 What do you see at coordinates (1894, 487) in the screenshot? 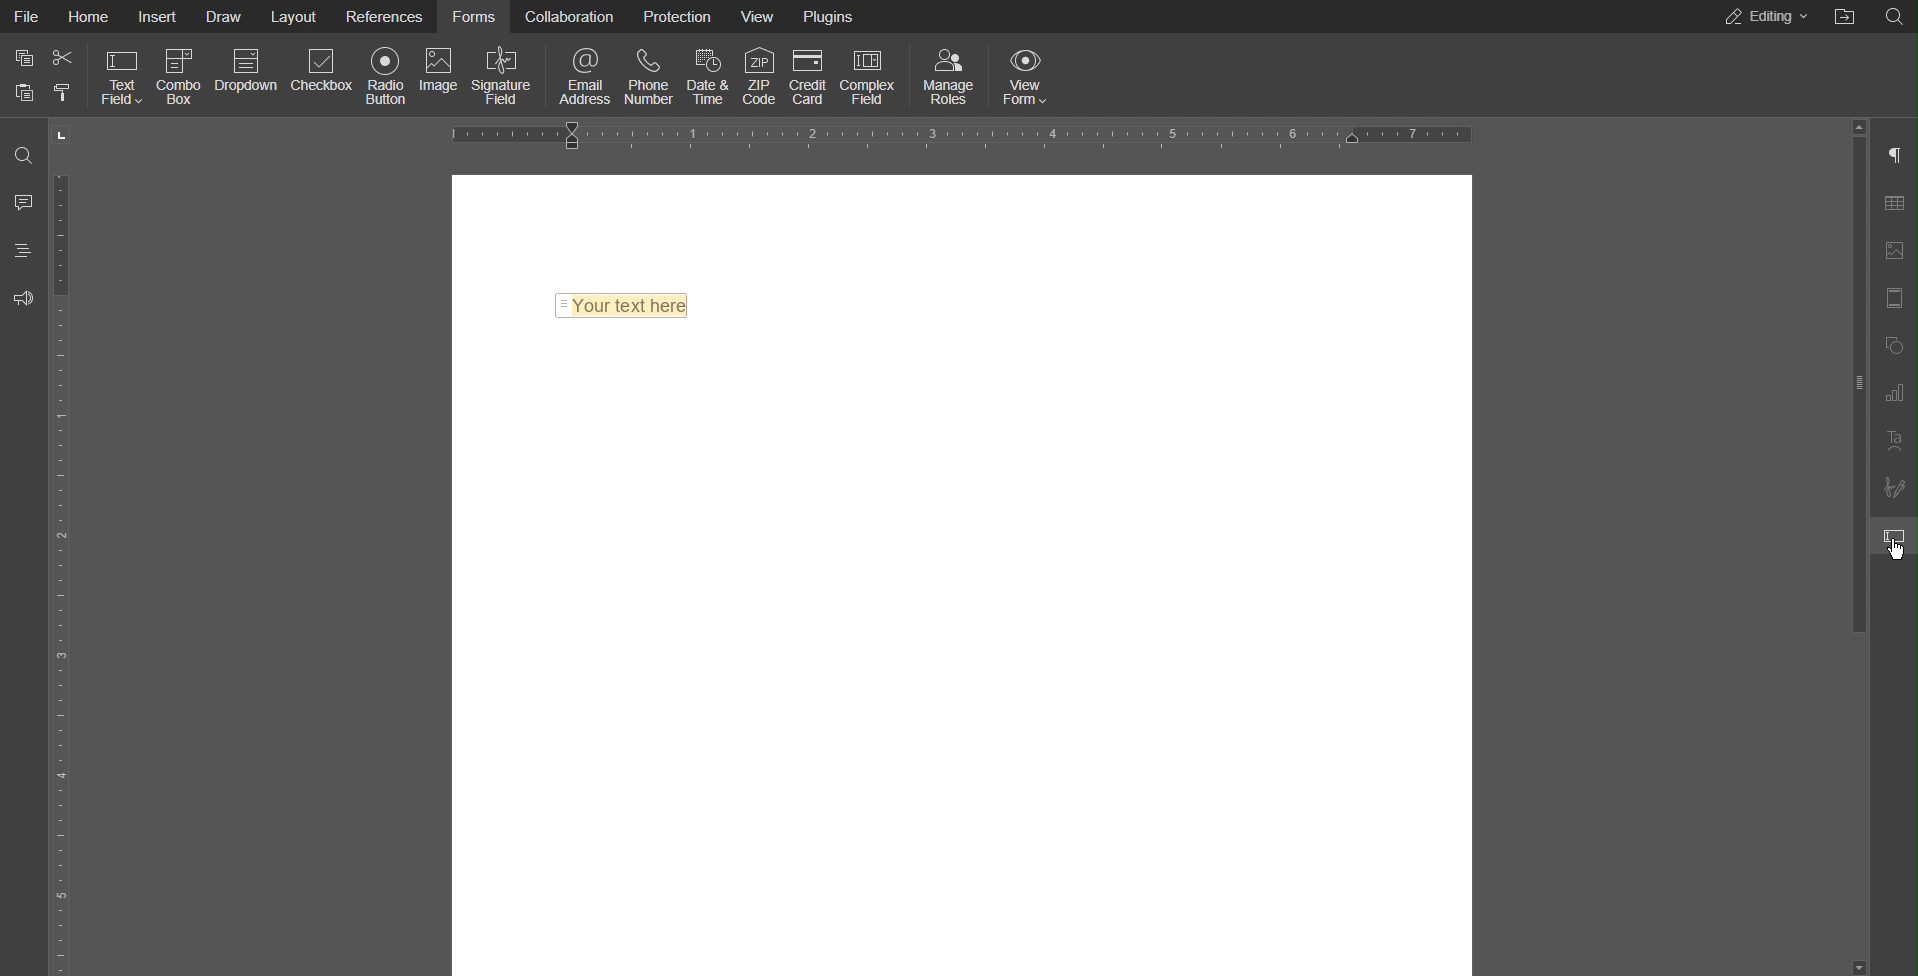
I see `Signature` at bounding box center [1894, 487].